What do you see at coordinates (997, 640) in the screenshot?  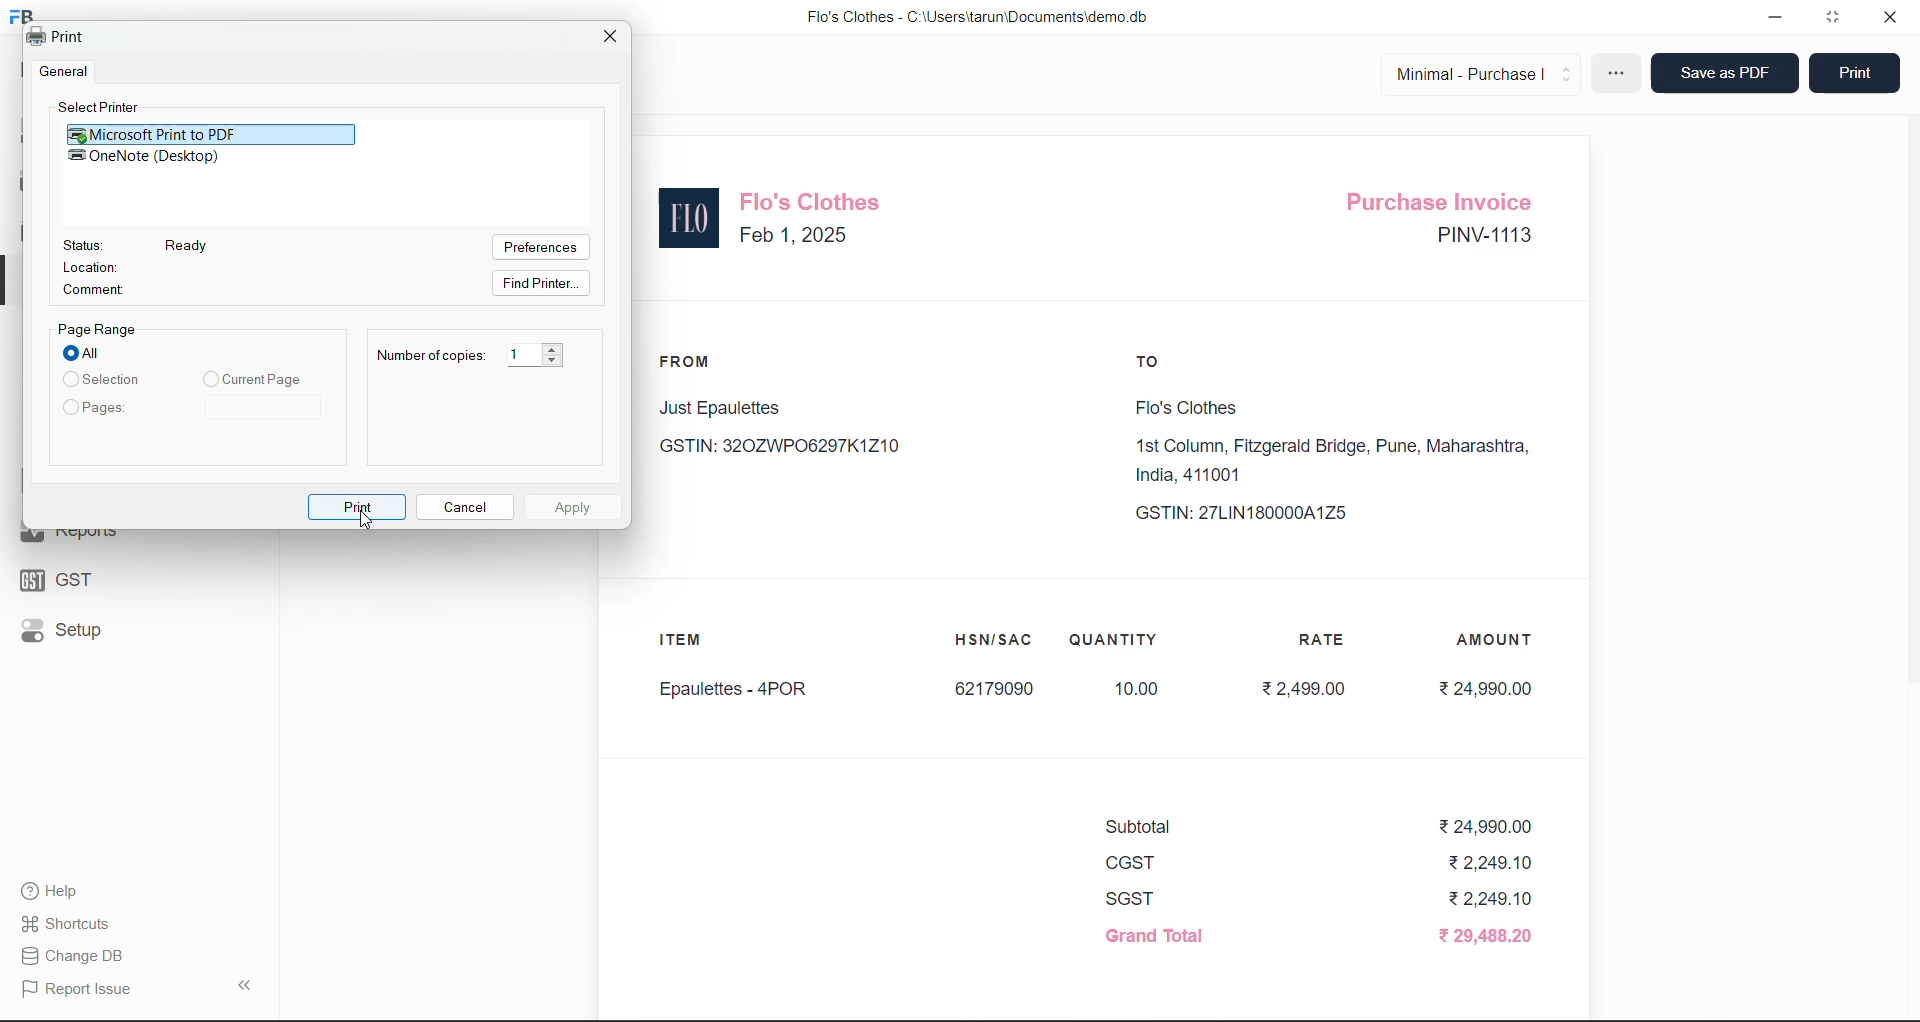 I see `HSN/SAC` at bounding box center [997, 640].